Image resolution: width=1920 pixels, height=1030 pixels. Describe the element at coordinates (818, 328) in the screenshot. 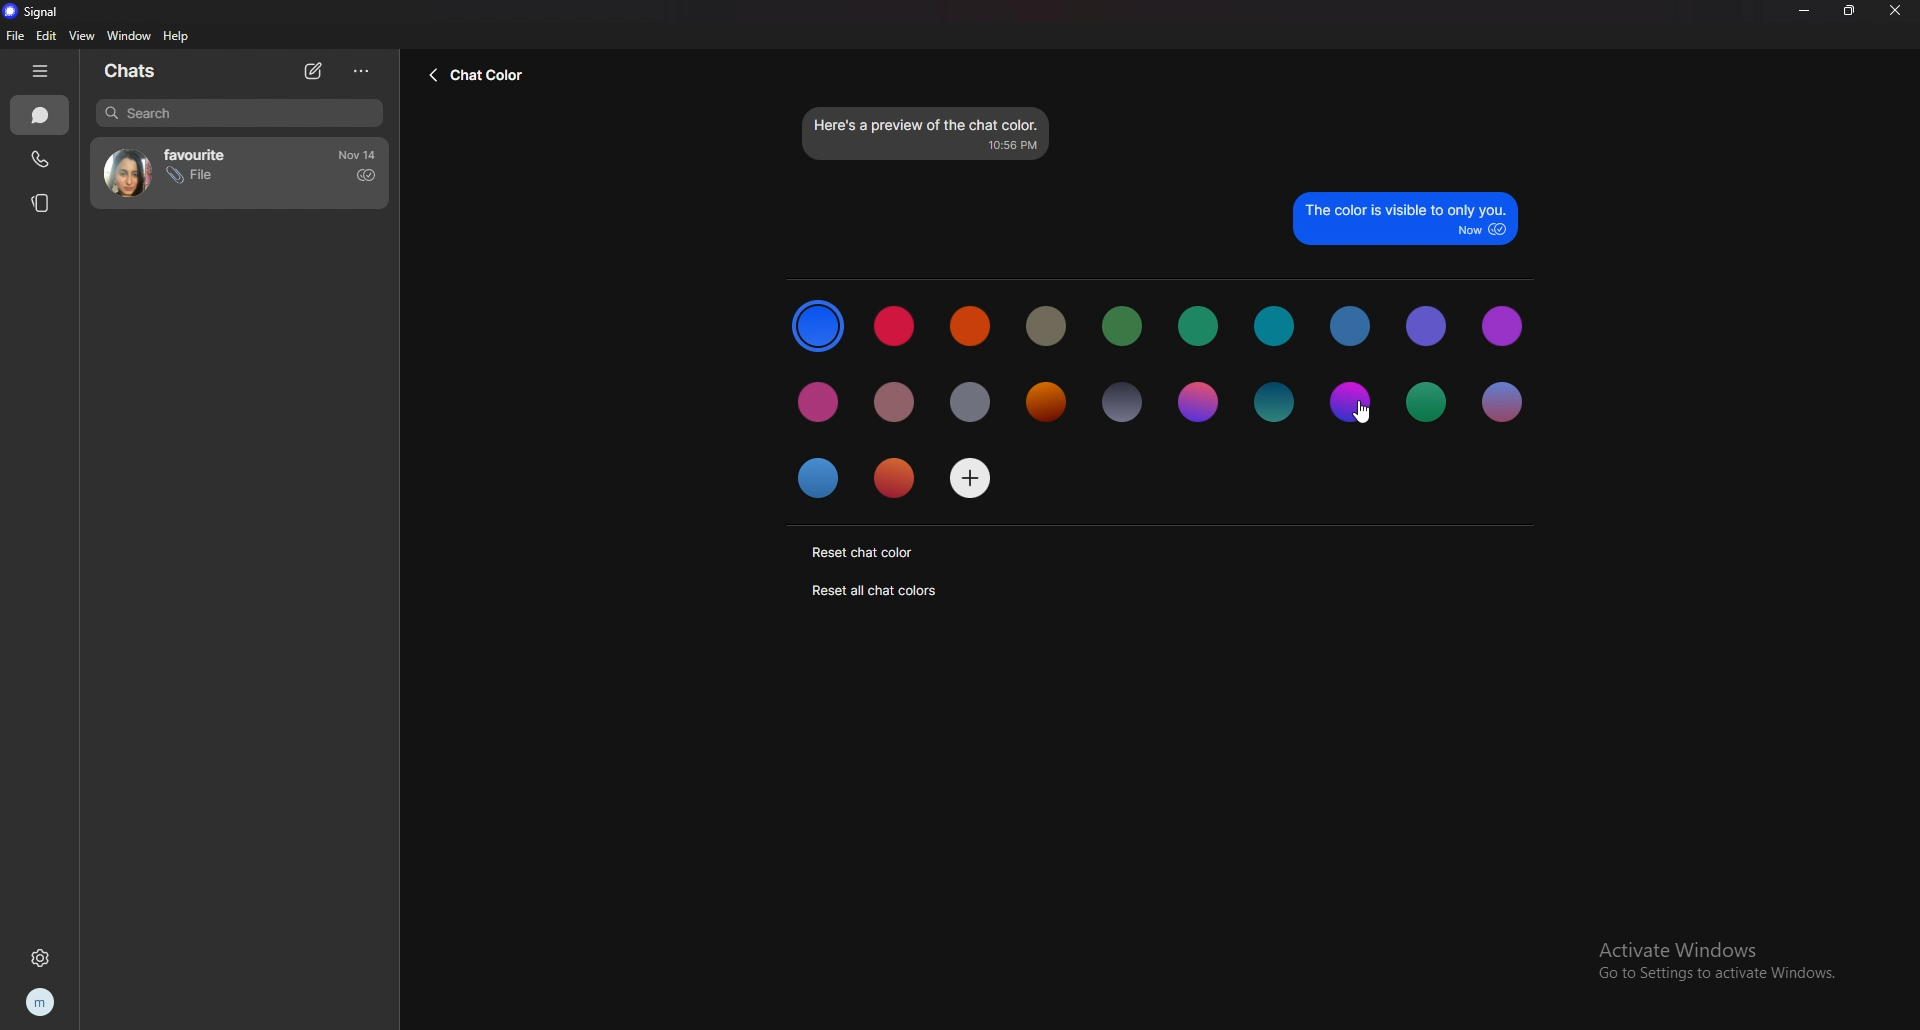

I see `selected color` at that location.